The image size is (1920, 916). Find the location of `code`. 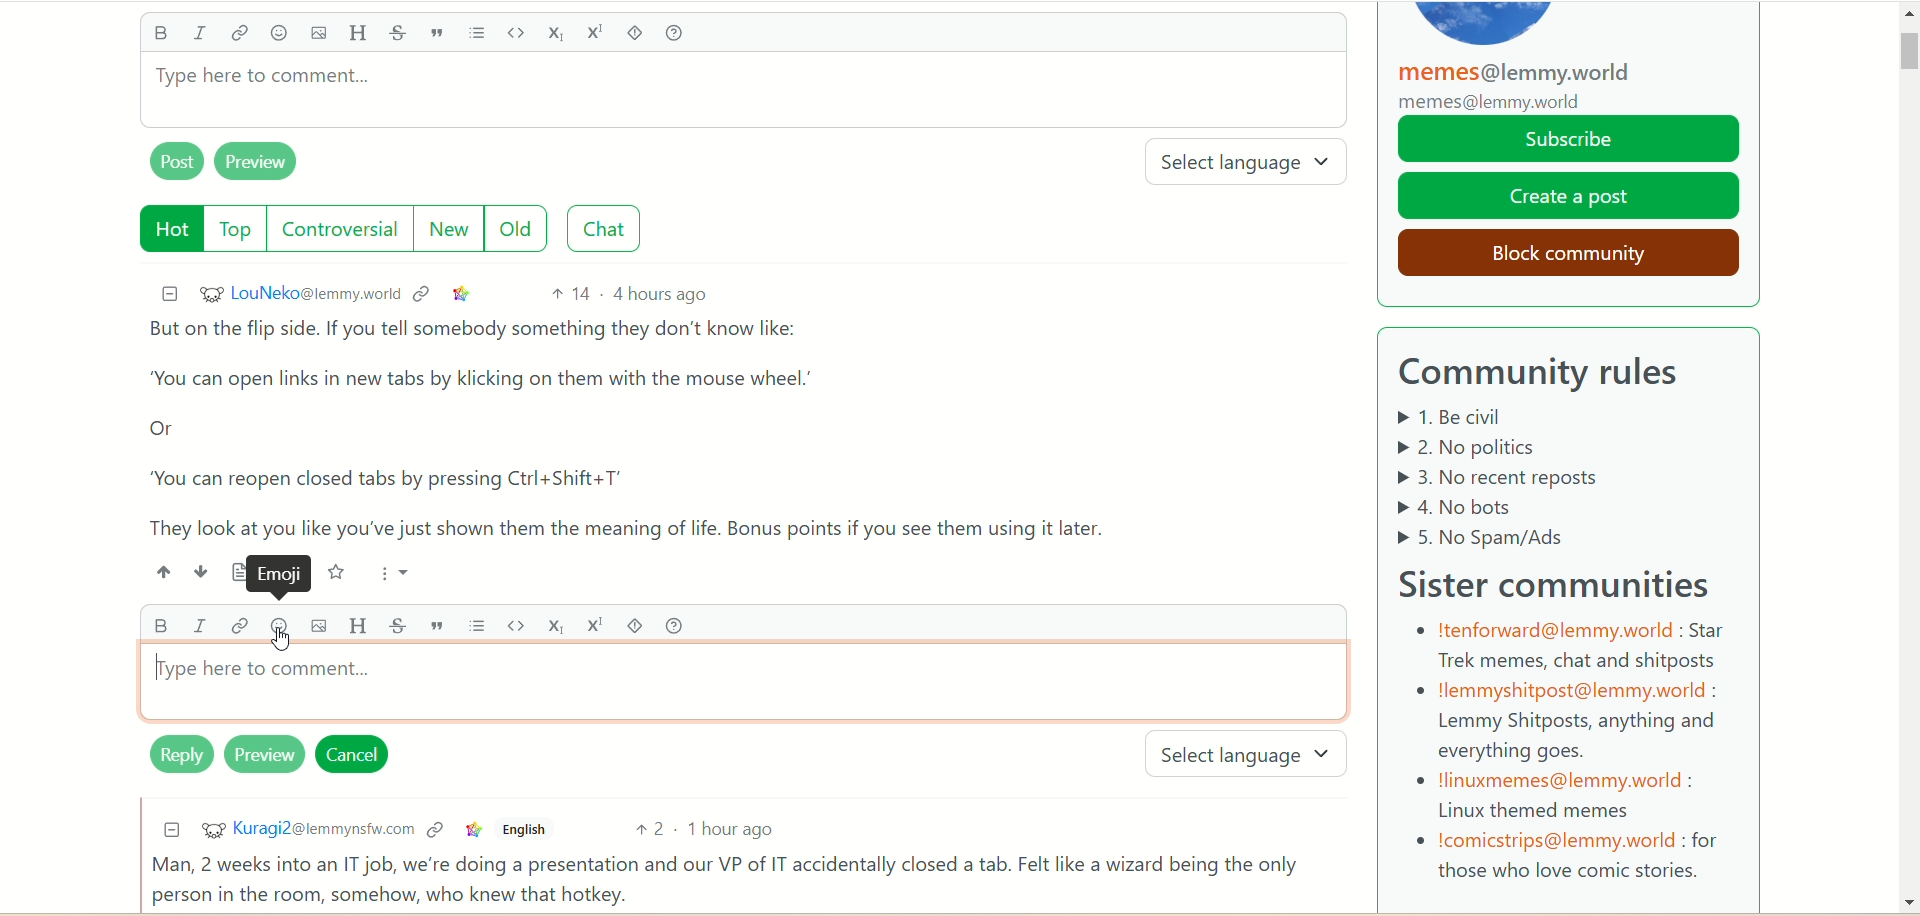

code is located at coordinates (519, 32).